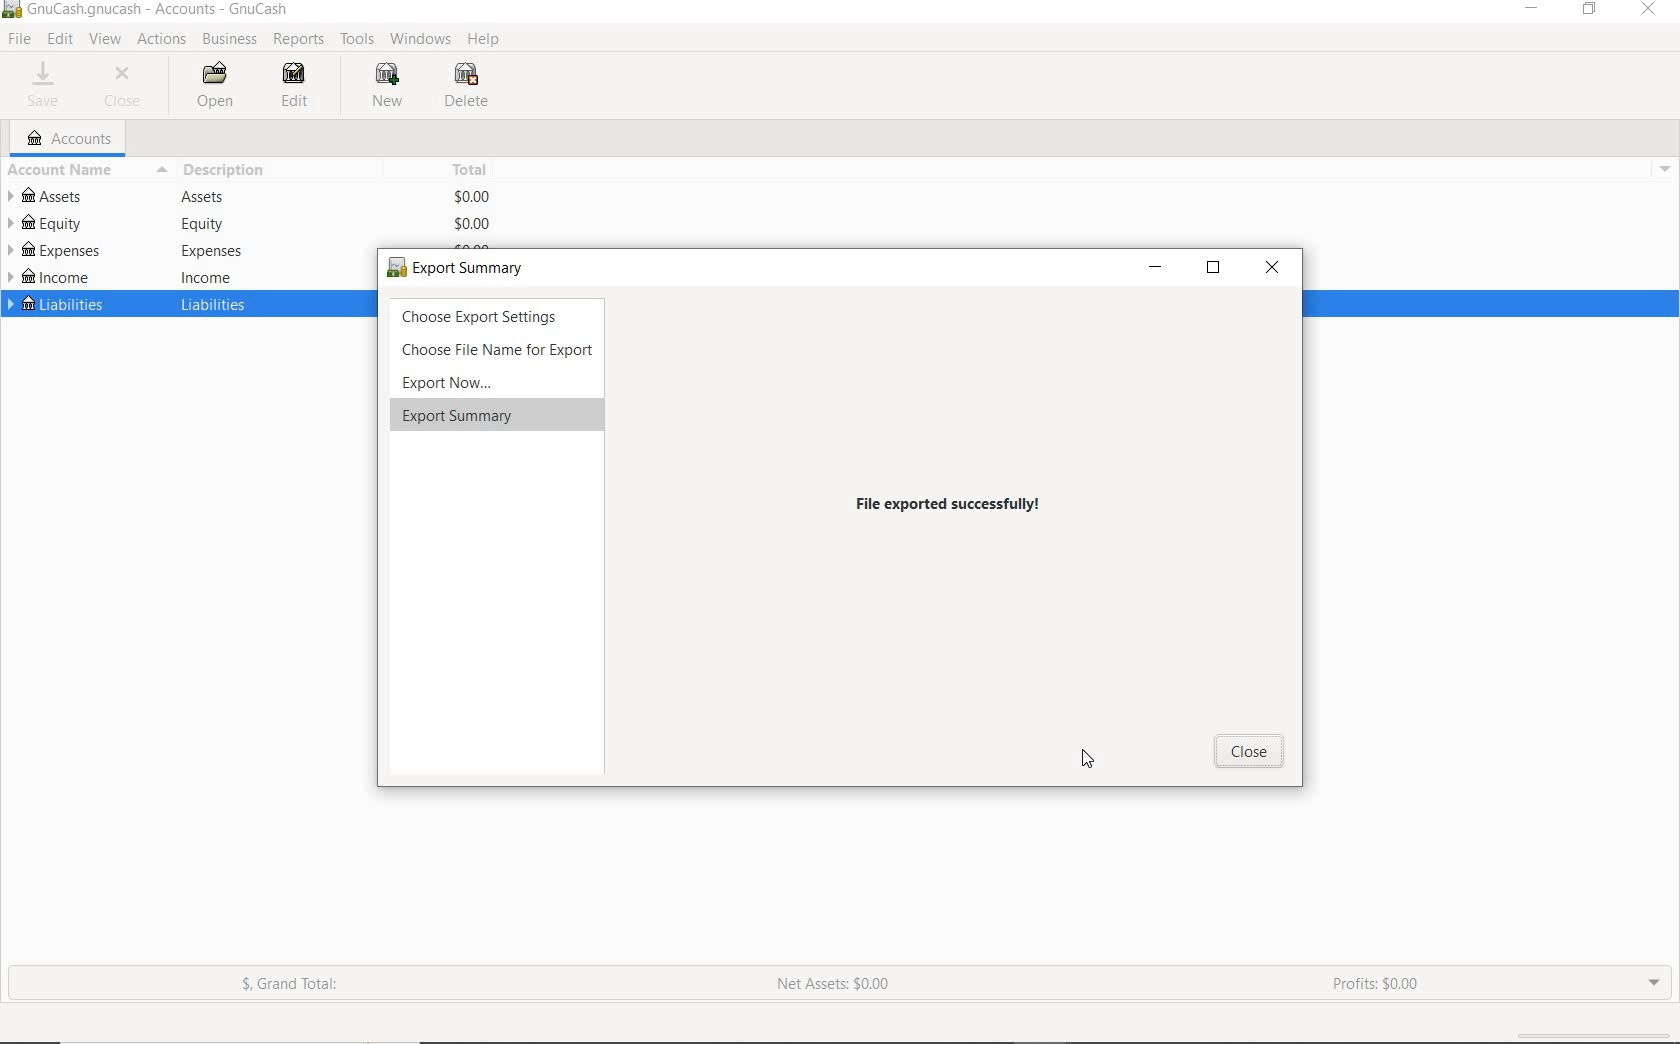  Describe the element at coordinates (210, 85) in the screenshot. I see `OPEN` at that location.